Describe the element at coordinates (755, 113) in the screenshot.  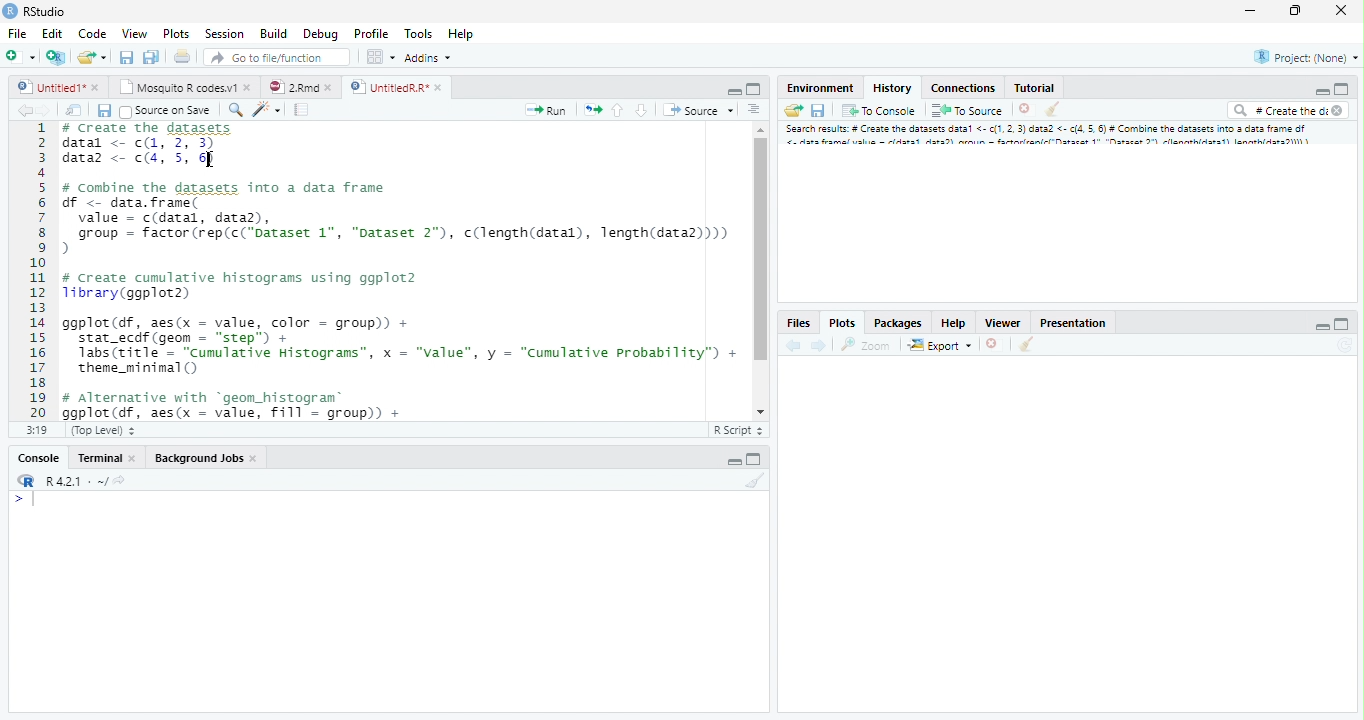
I see `Alignment` at that location.